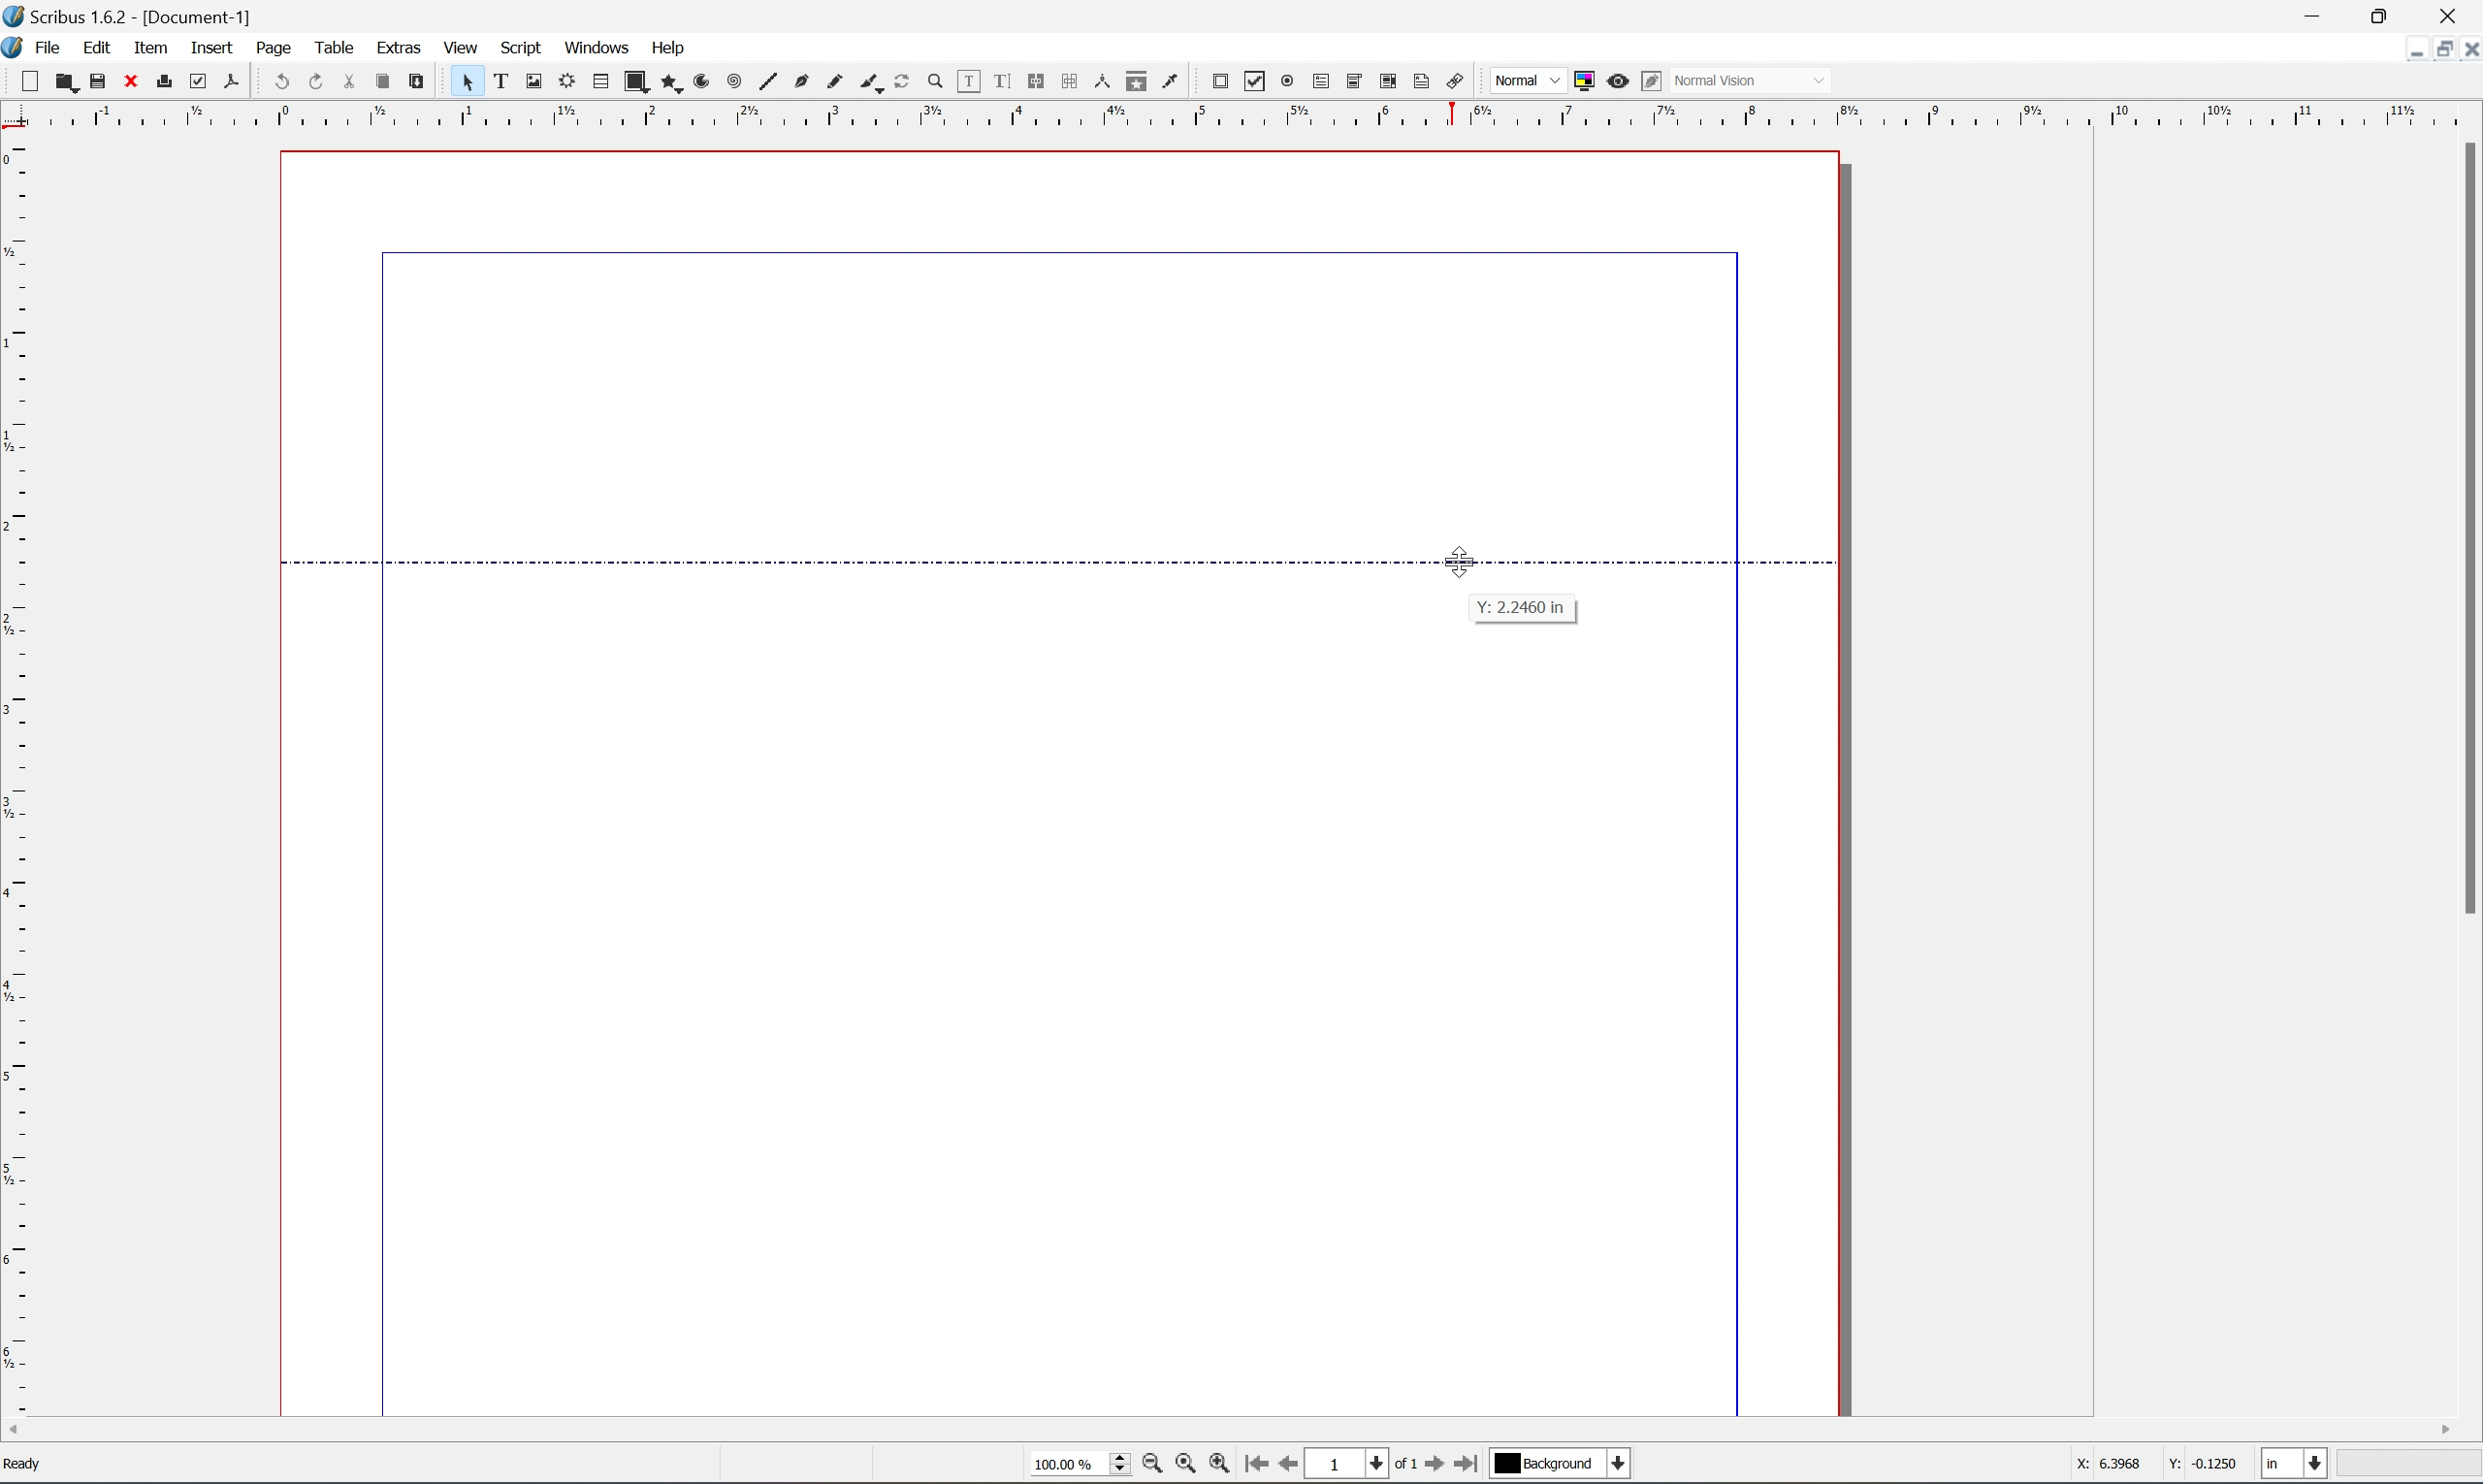 The width and height of the screenshot is (2483, 1484). Describe the element at coordinates (96, 80) in the screenshot. I see `save` at that location.